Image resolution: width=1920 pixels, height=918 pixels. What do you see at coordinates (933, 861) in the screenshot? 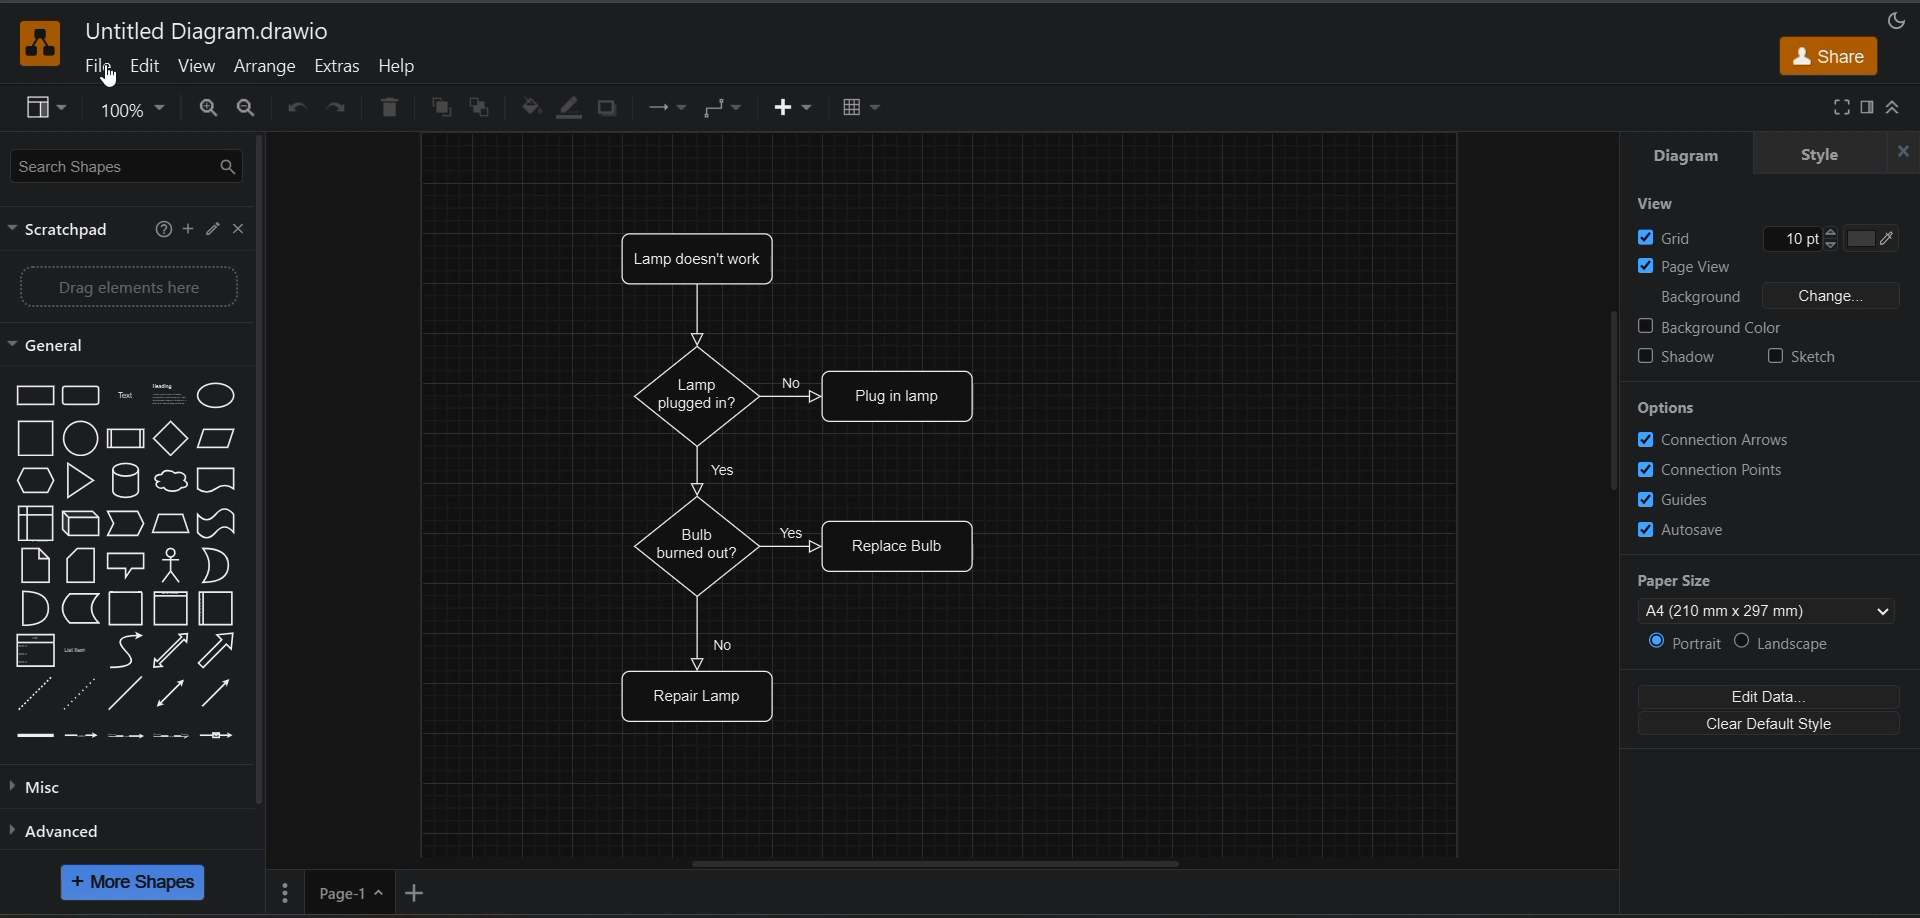
I see `horizontal scroll bar` at bounding box center [933, 861].